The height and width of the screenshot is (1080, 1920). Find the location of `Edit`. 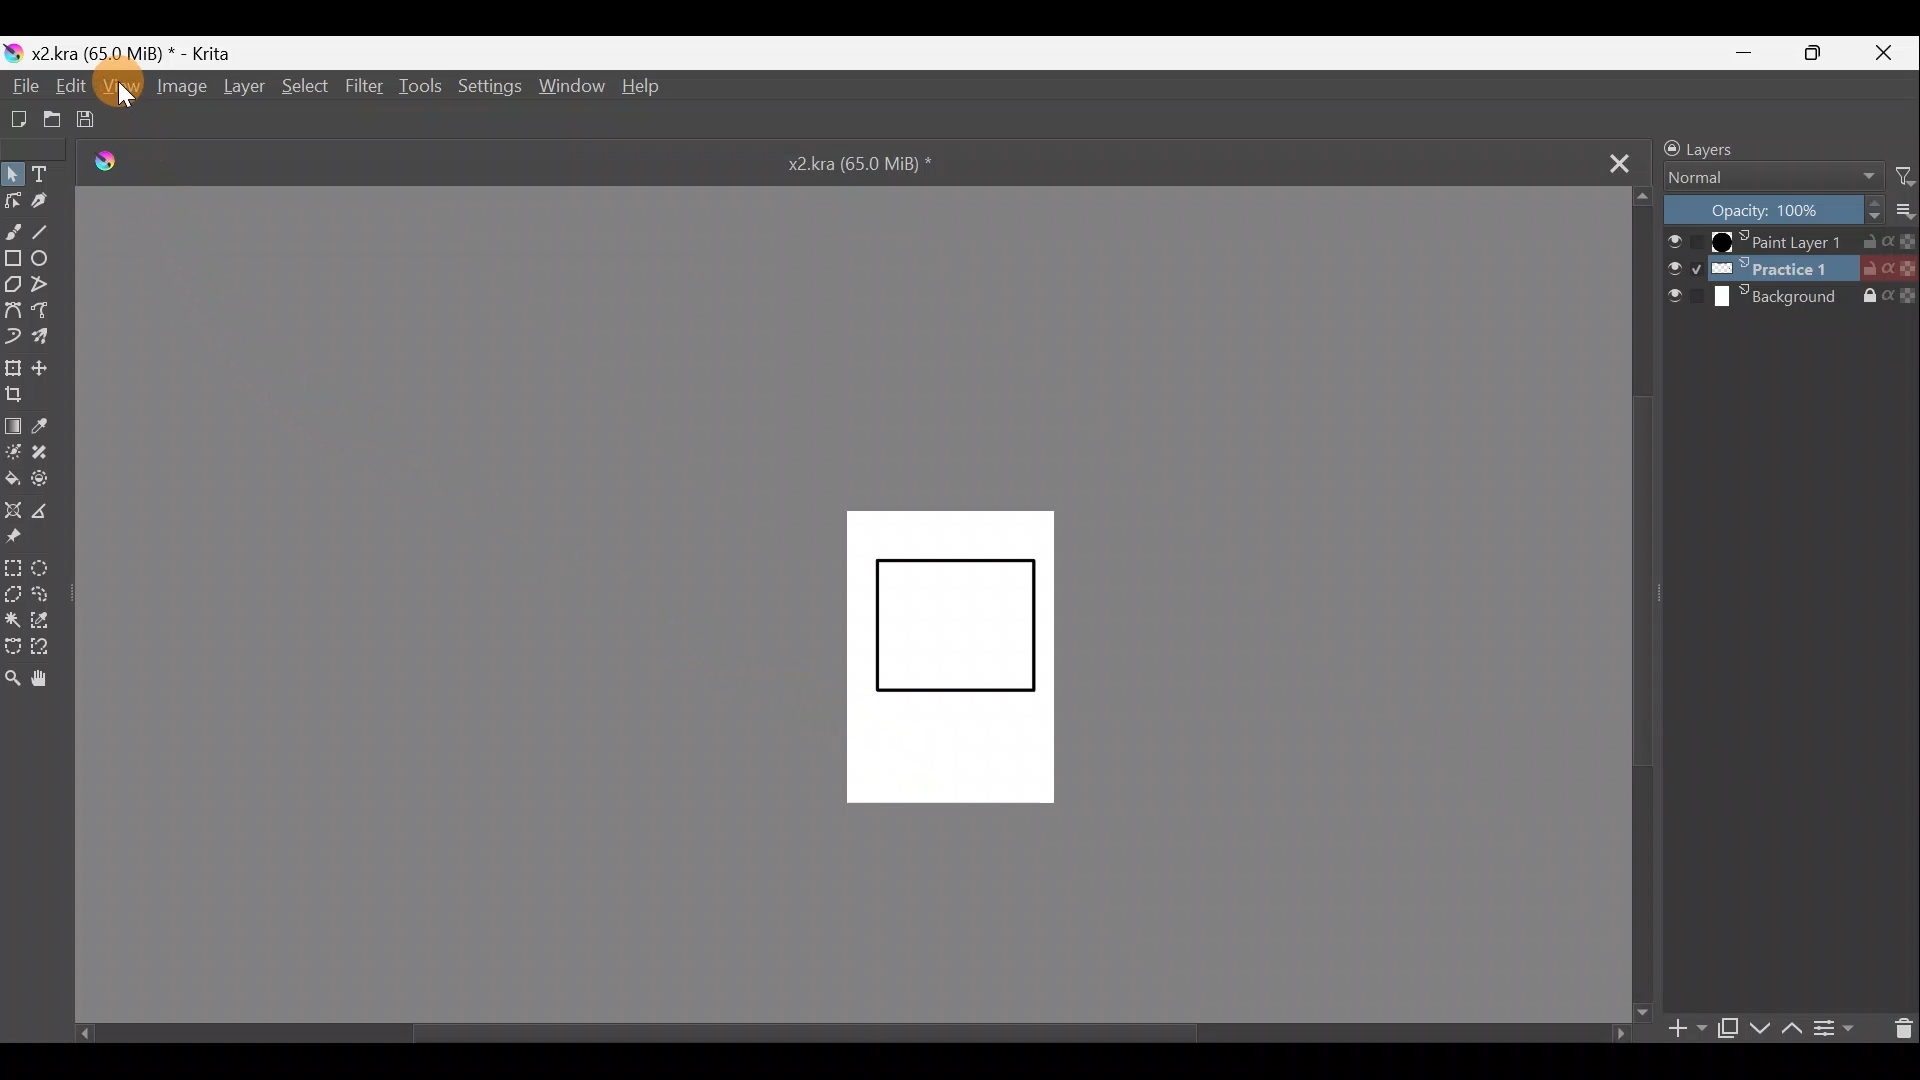

Edit is located at coordinates (75, 86).